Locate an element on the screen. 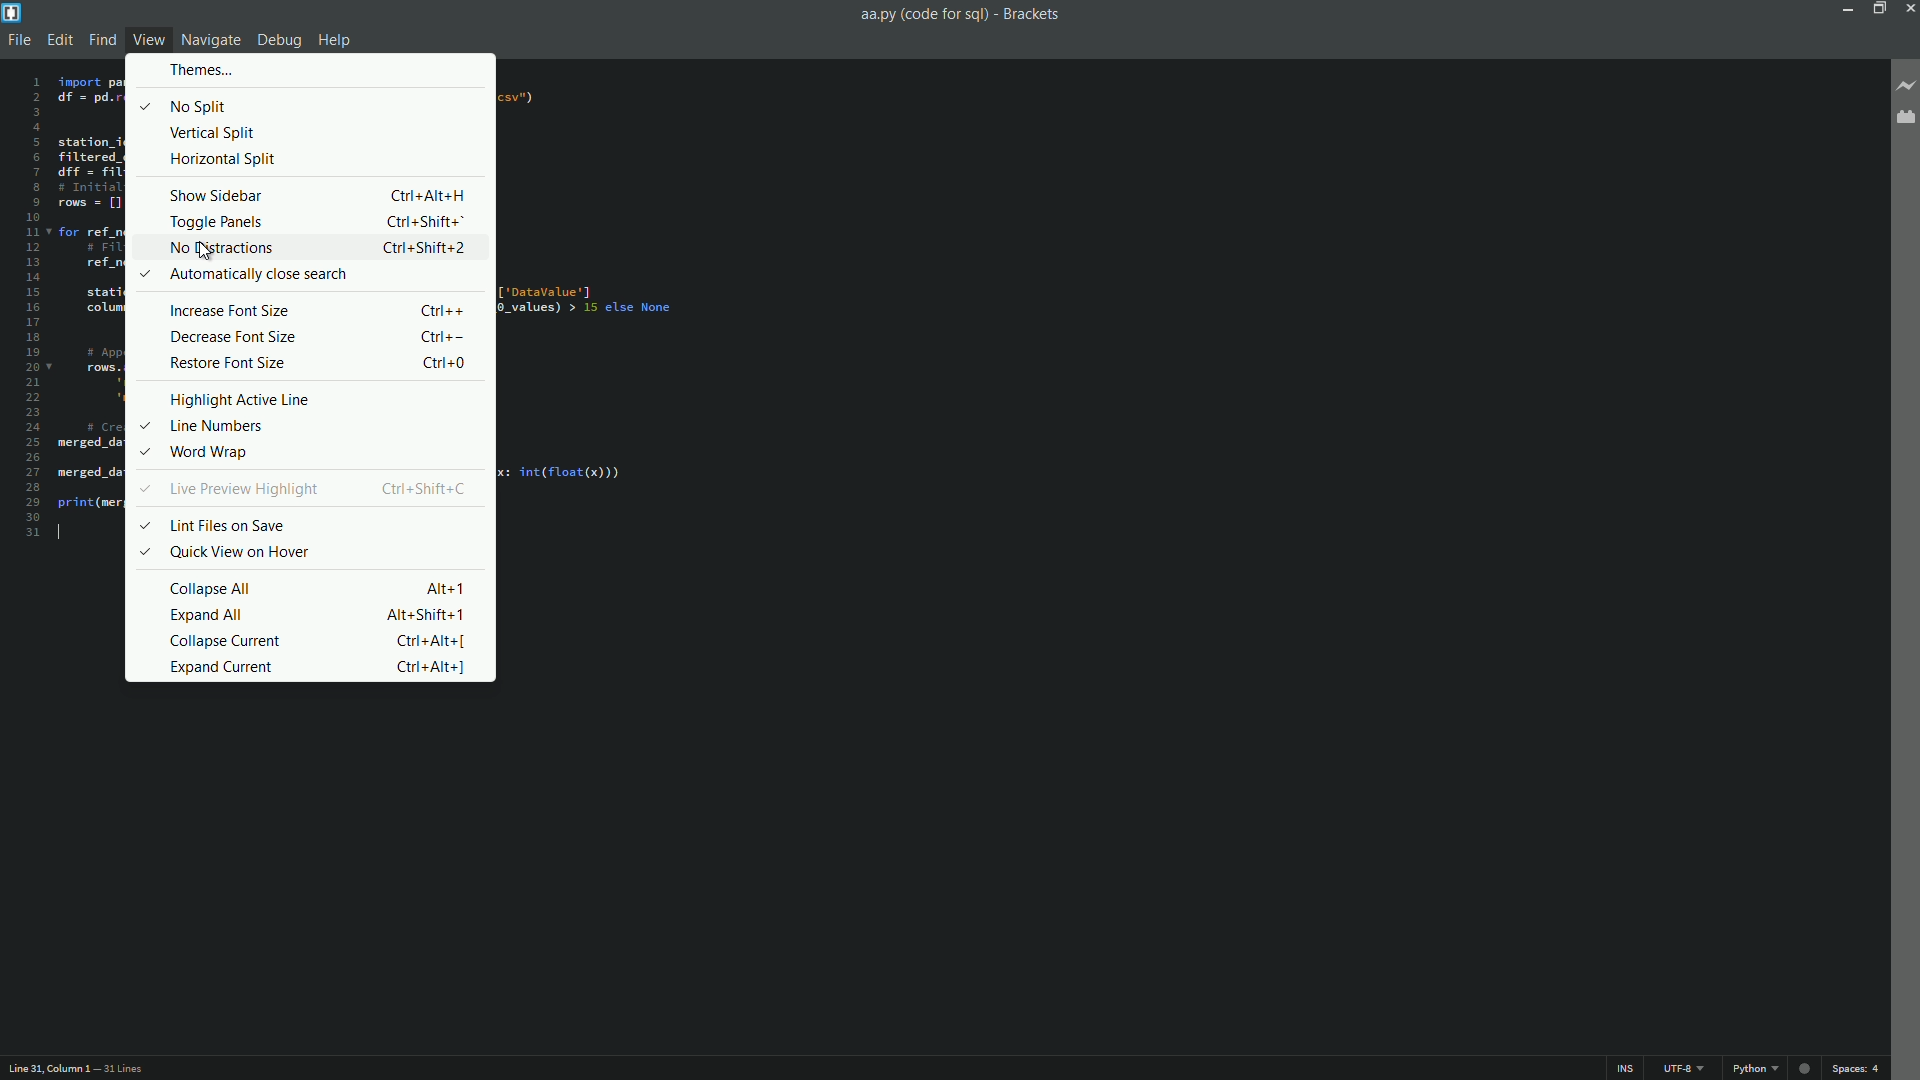  lint files on save is located at coordinates (319, 523).